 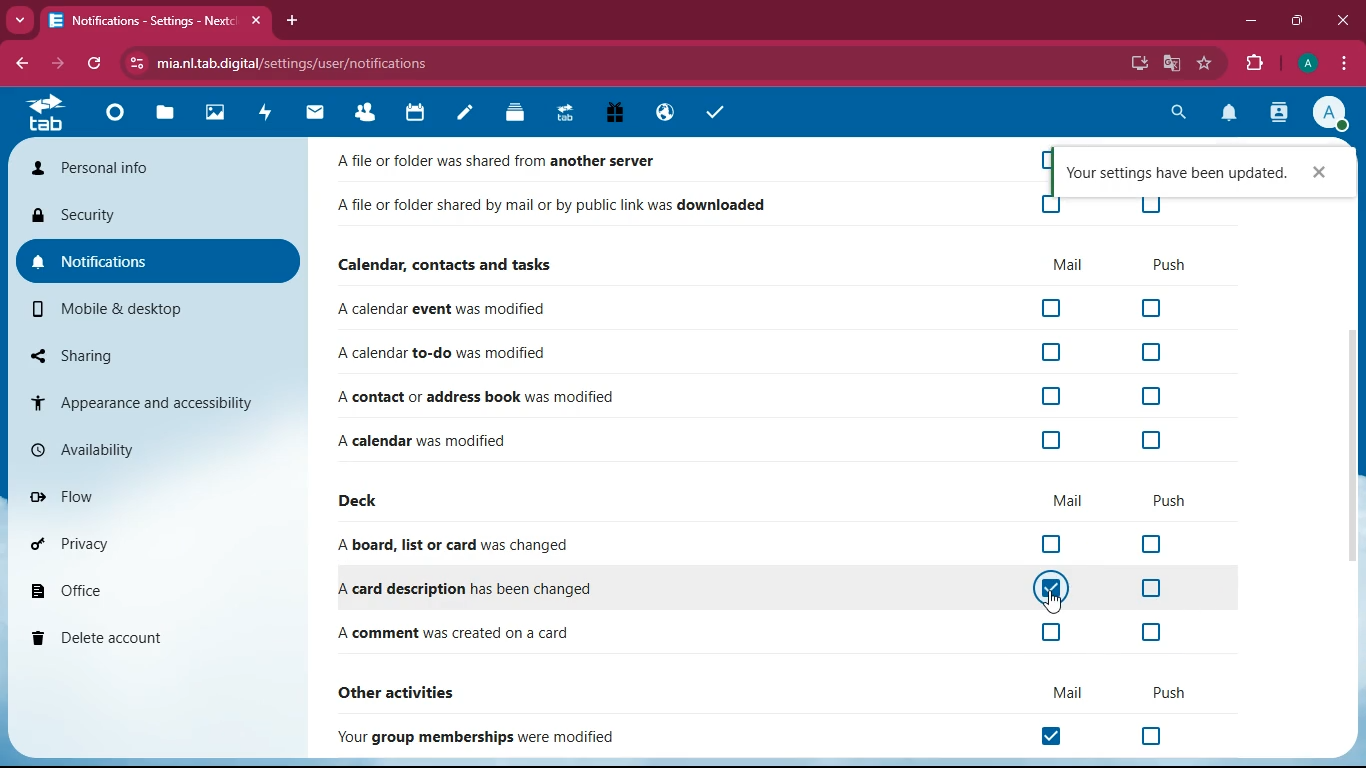 I want to click on mail, so click(x=1062, y=693).